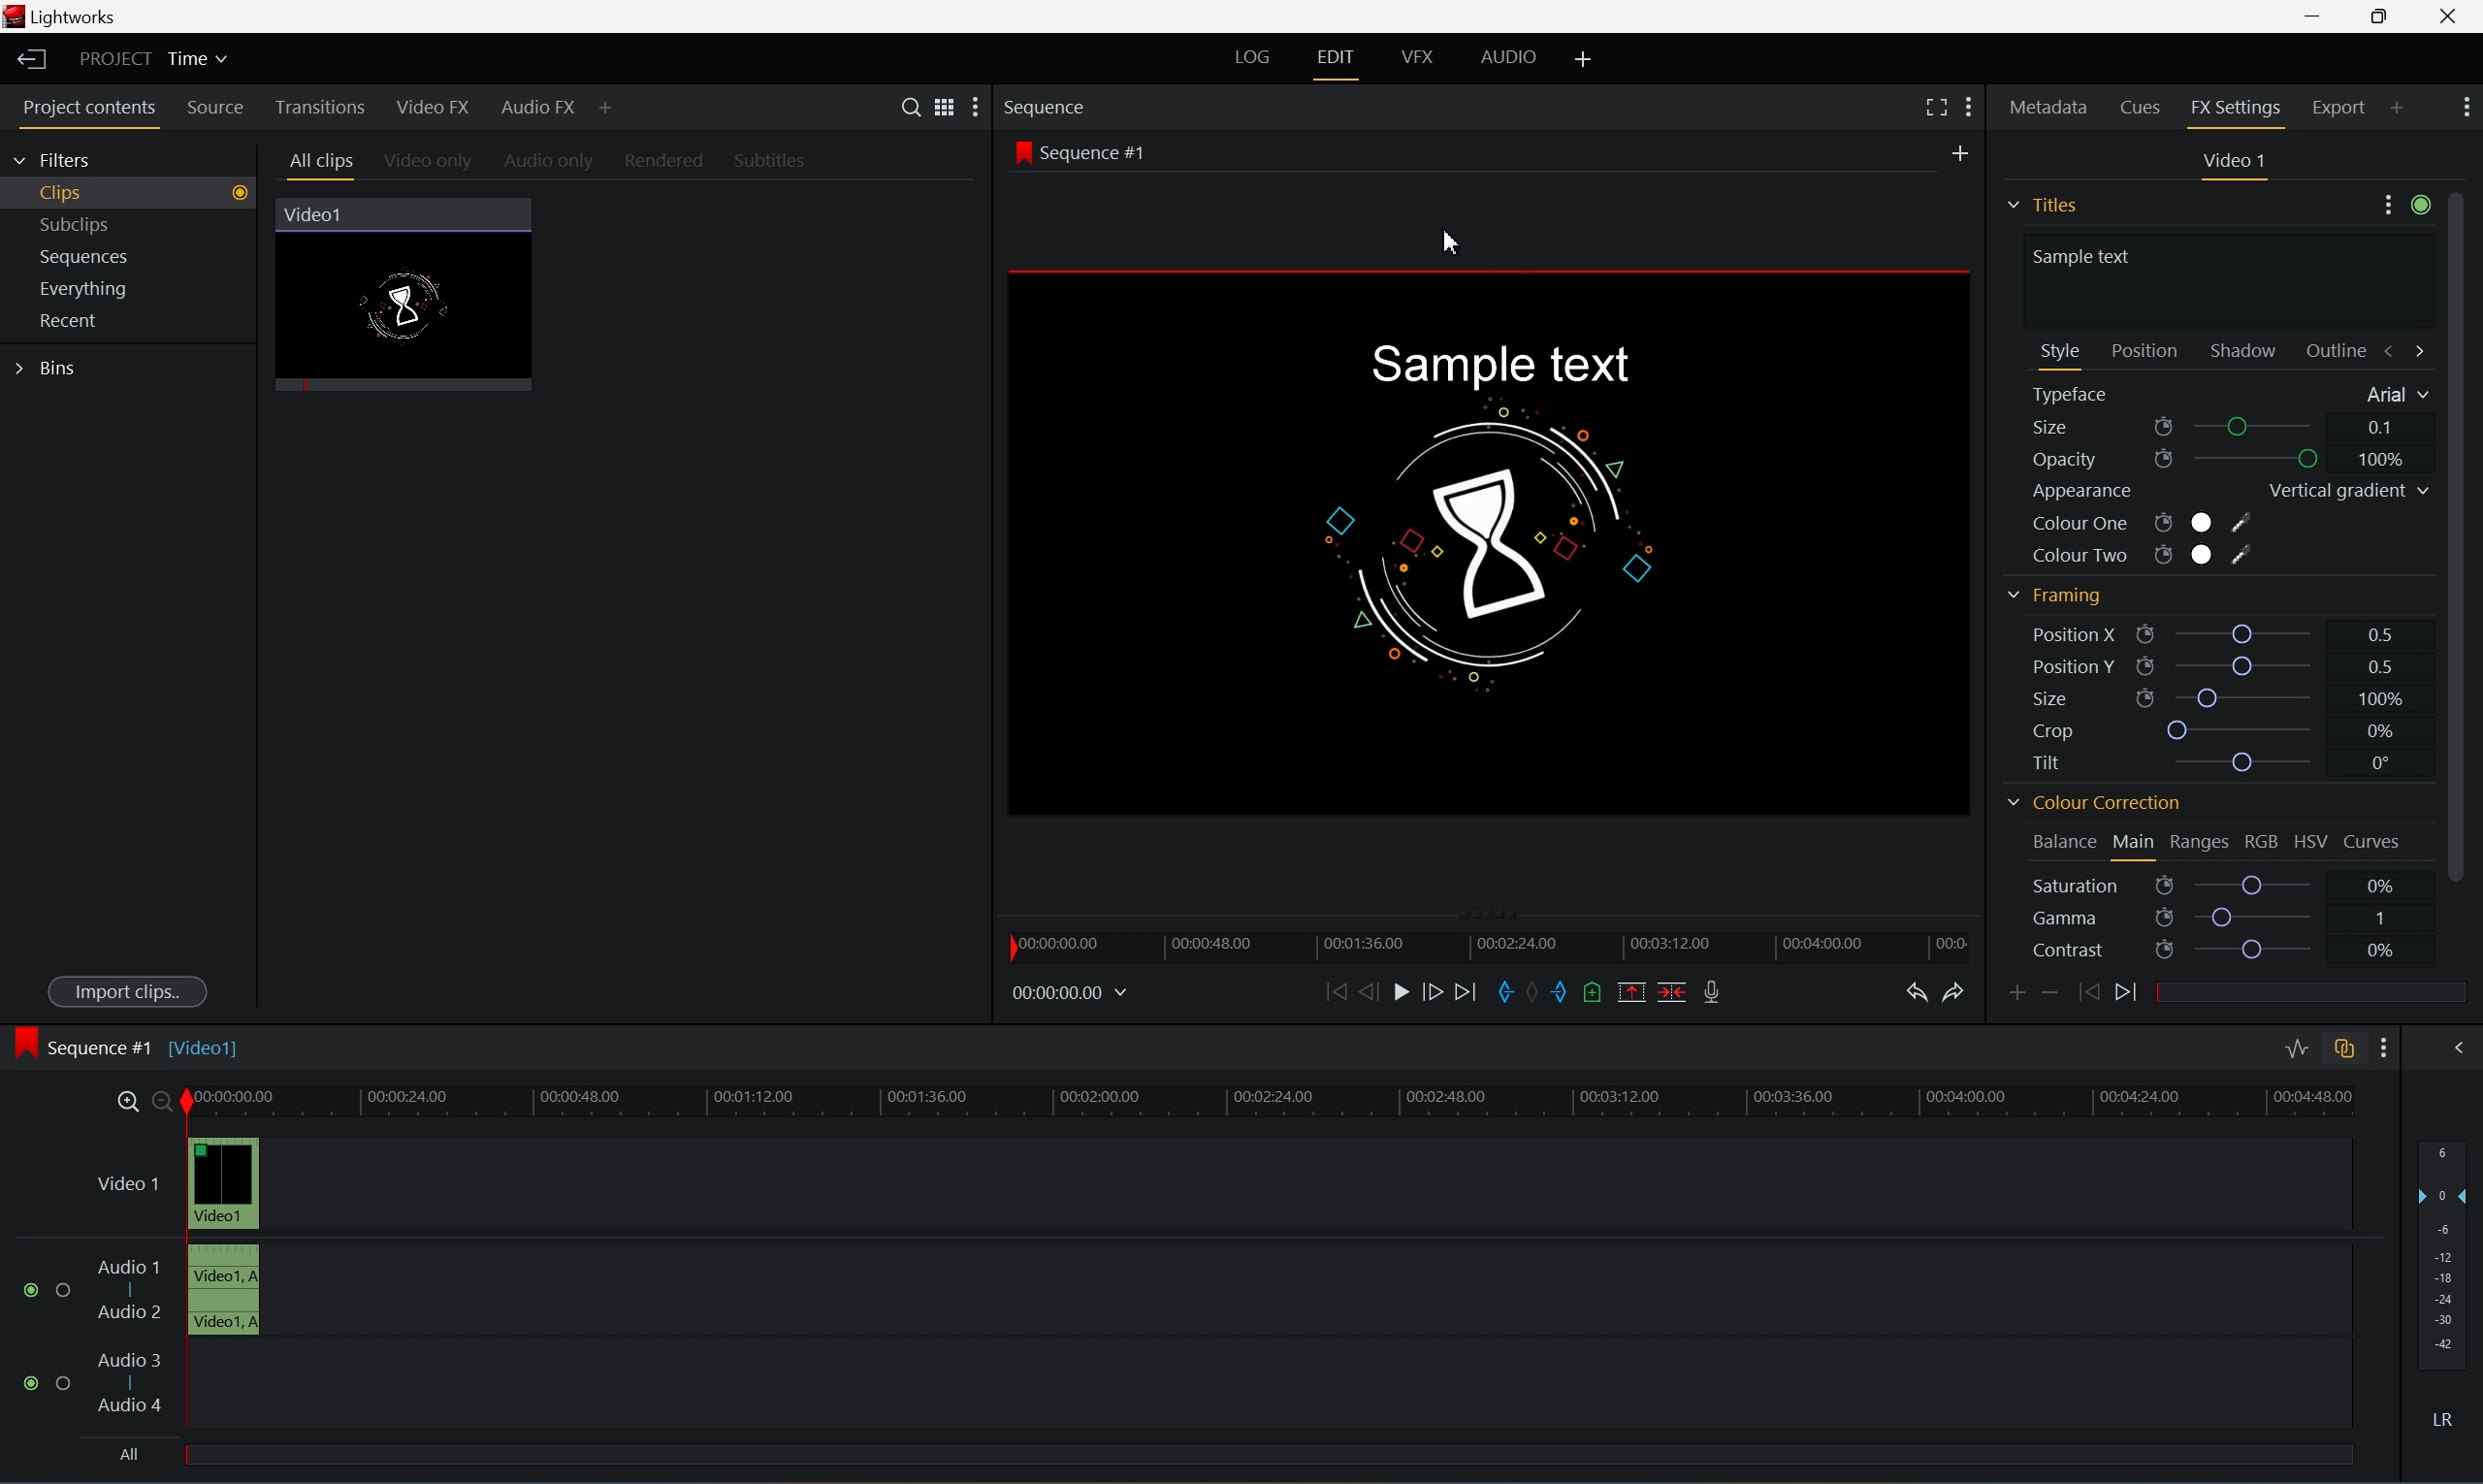 The height and width of the screenshot is (1484, 2483). What do you see at coordinates (2382, 731) in the screenshot?
I see `0%` at bounding box center [2382, 731].